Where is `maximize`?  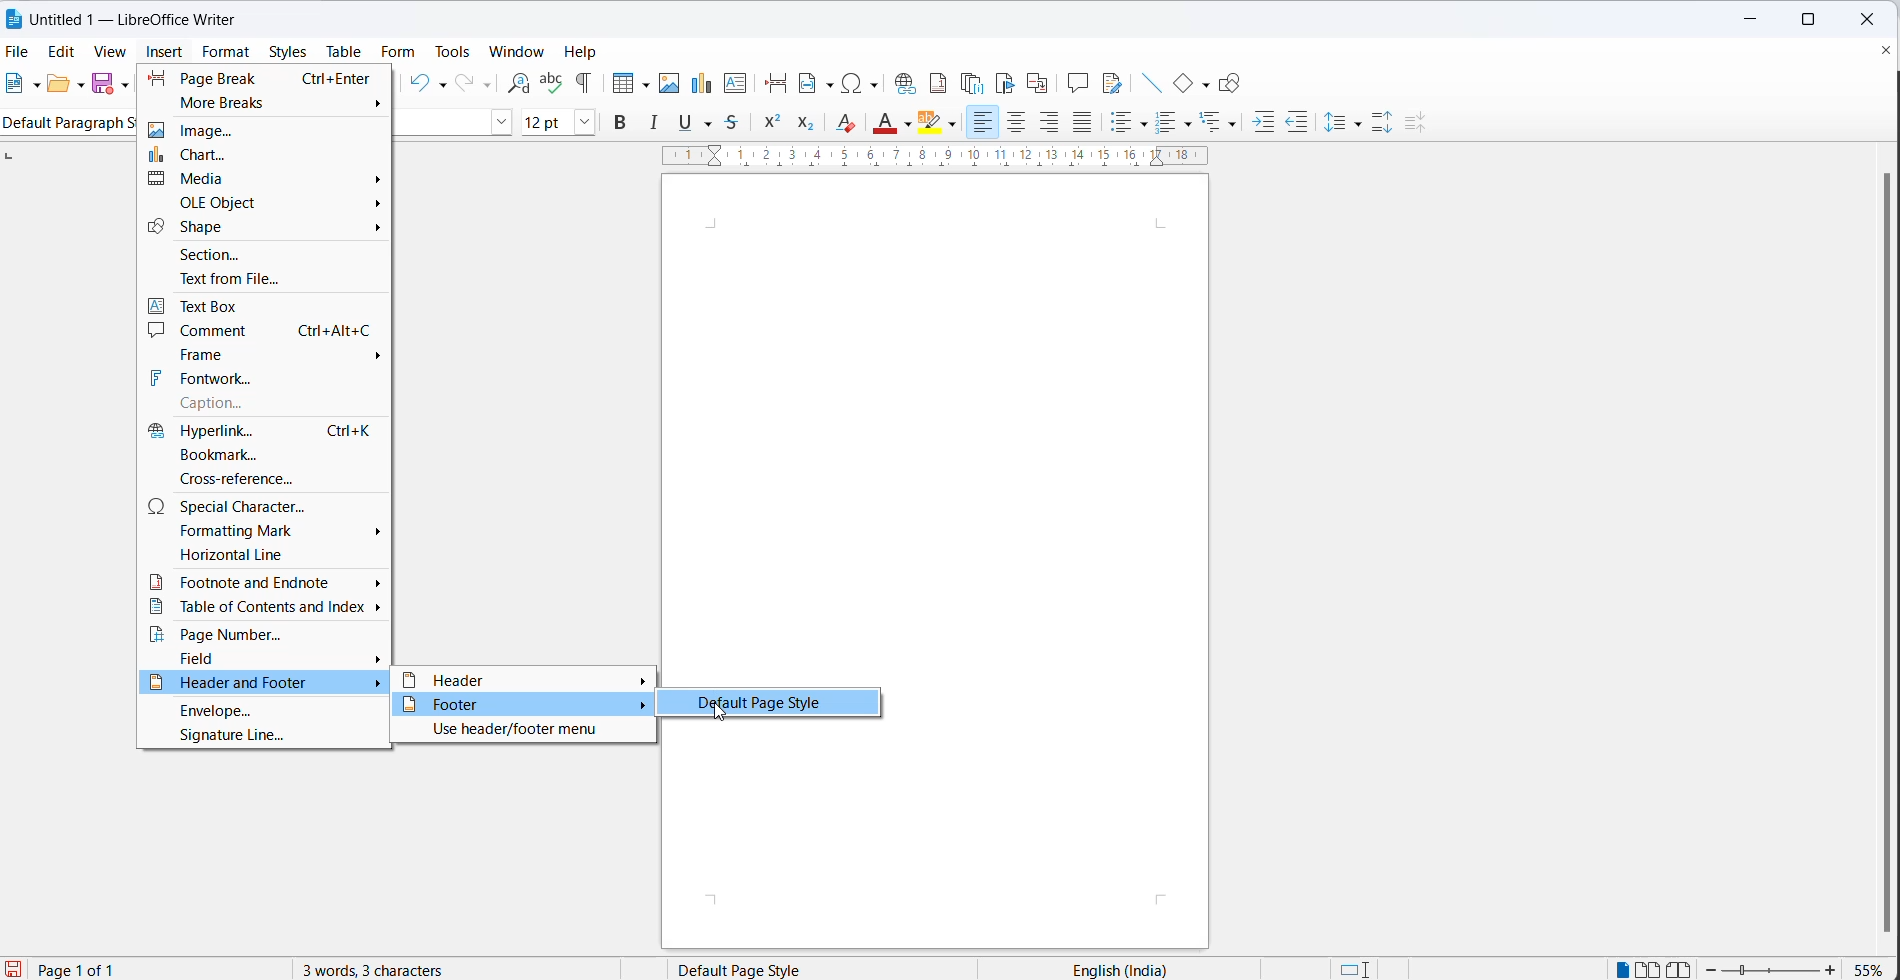 maximize is located at coordinates (1808, 22).